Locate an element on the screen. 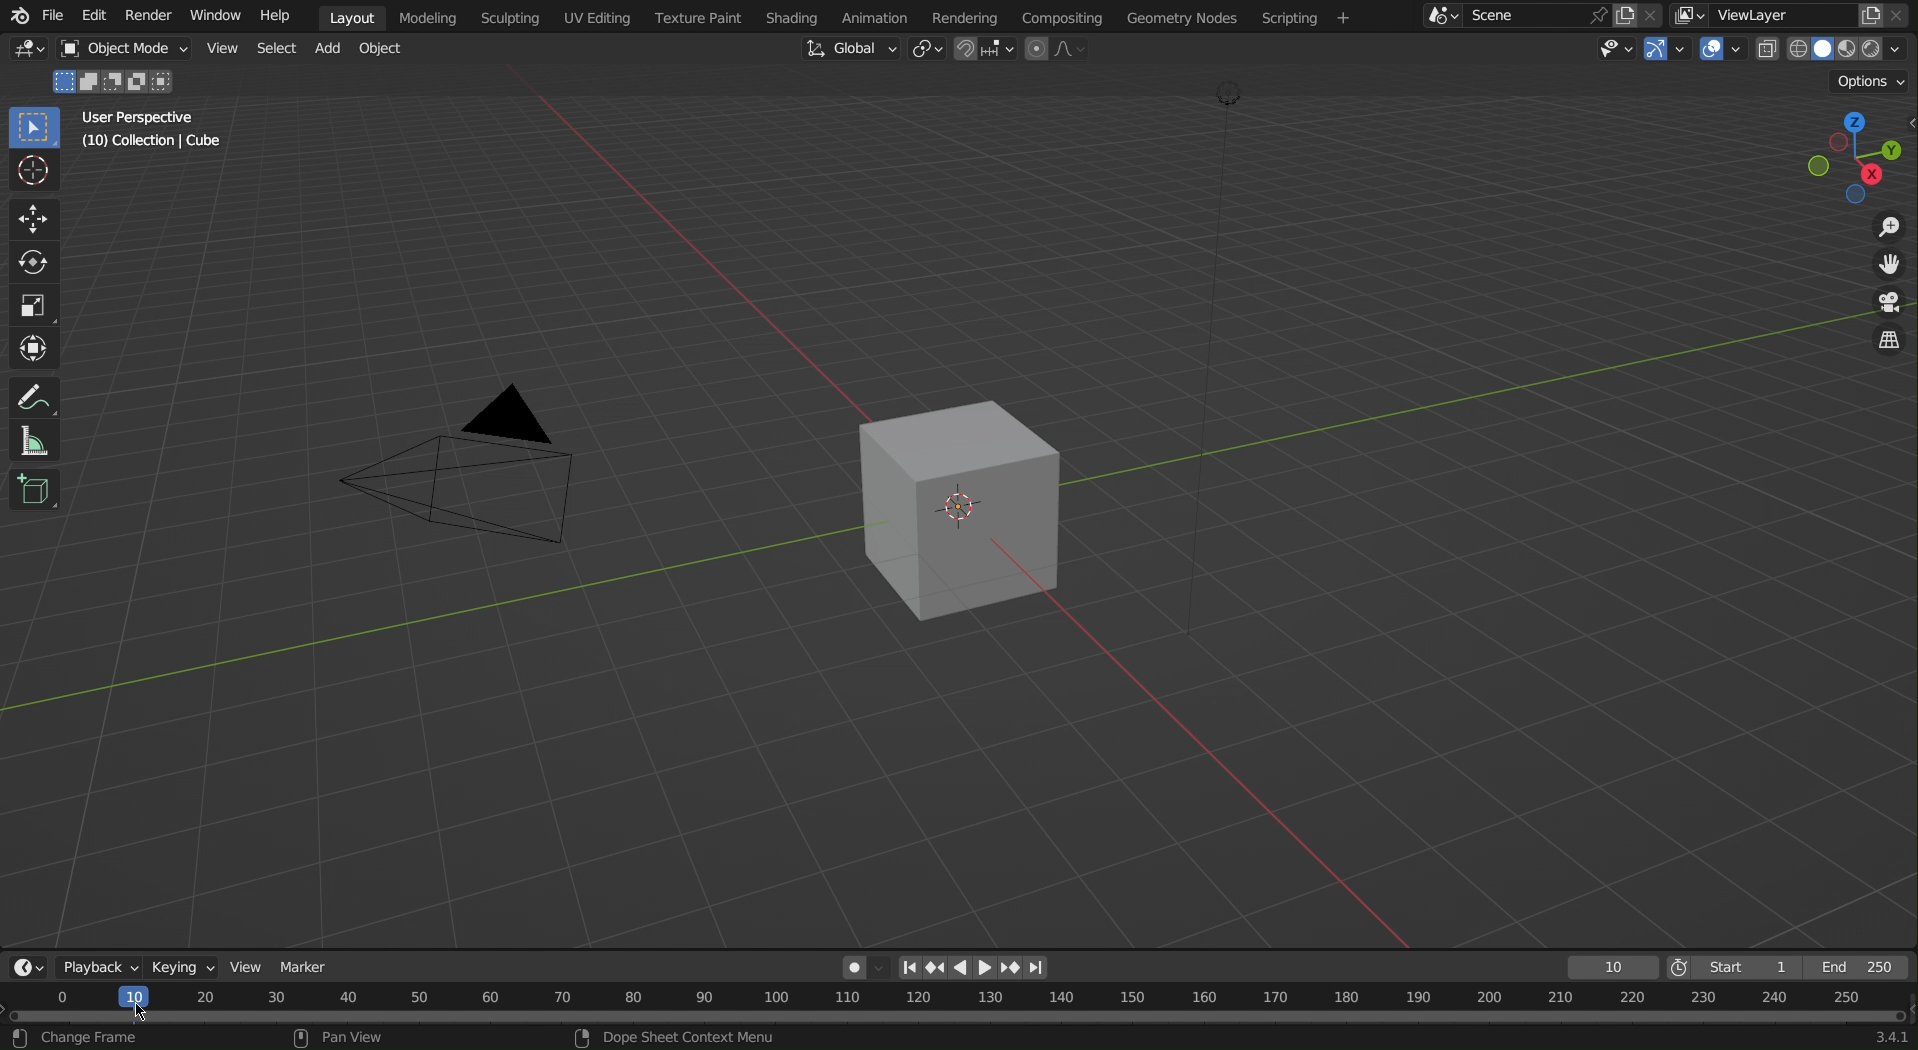 This screenshot has width=1918, height=1050. UV Editing is located at coordinates (594, 17).